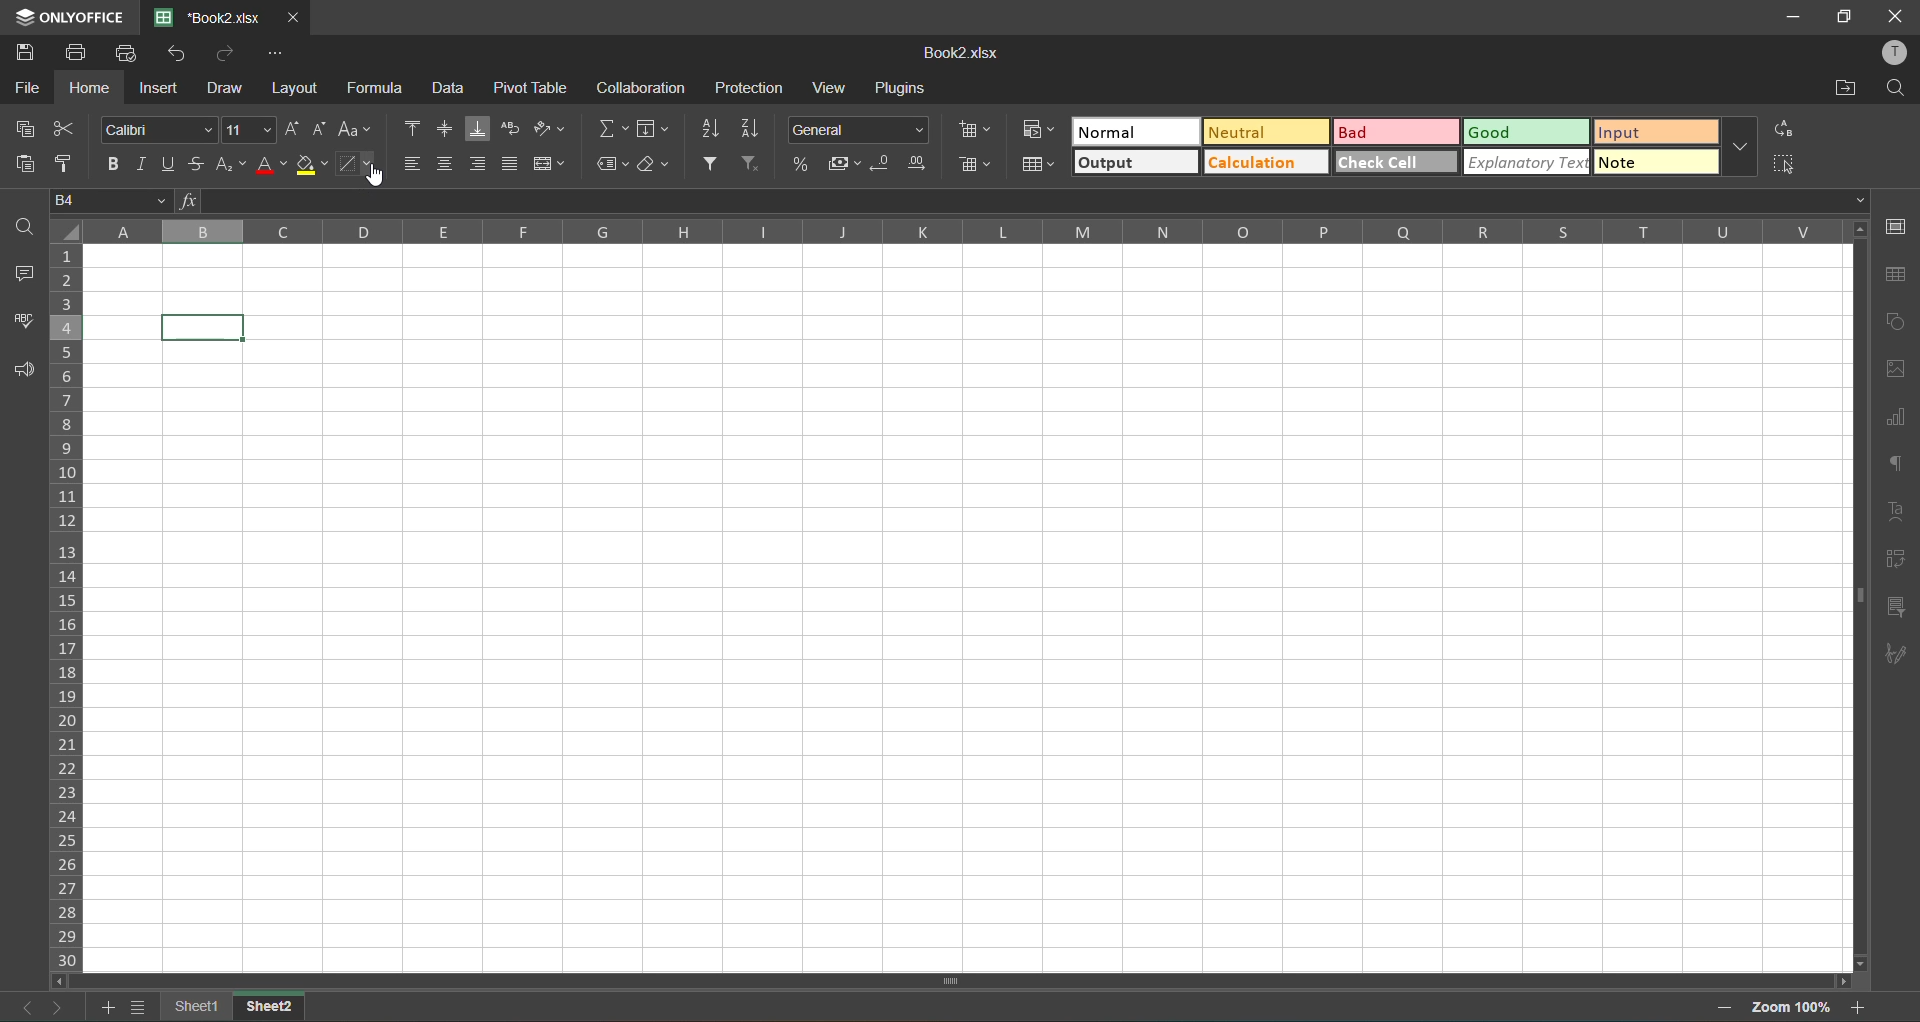 This screenshot has width=1920, height=1022. I want to click on good, so click(1525, 135).